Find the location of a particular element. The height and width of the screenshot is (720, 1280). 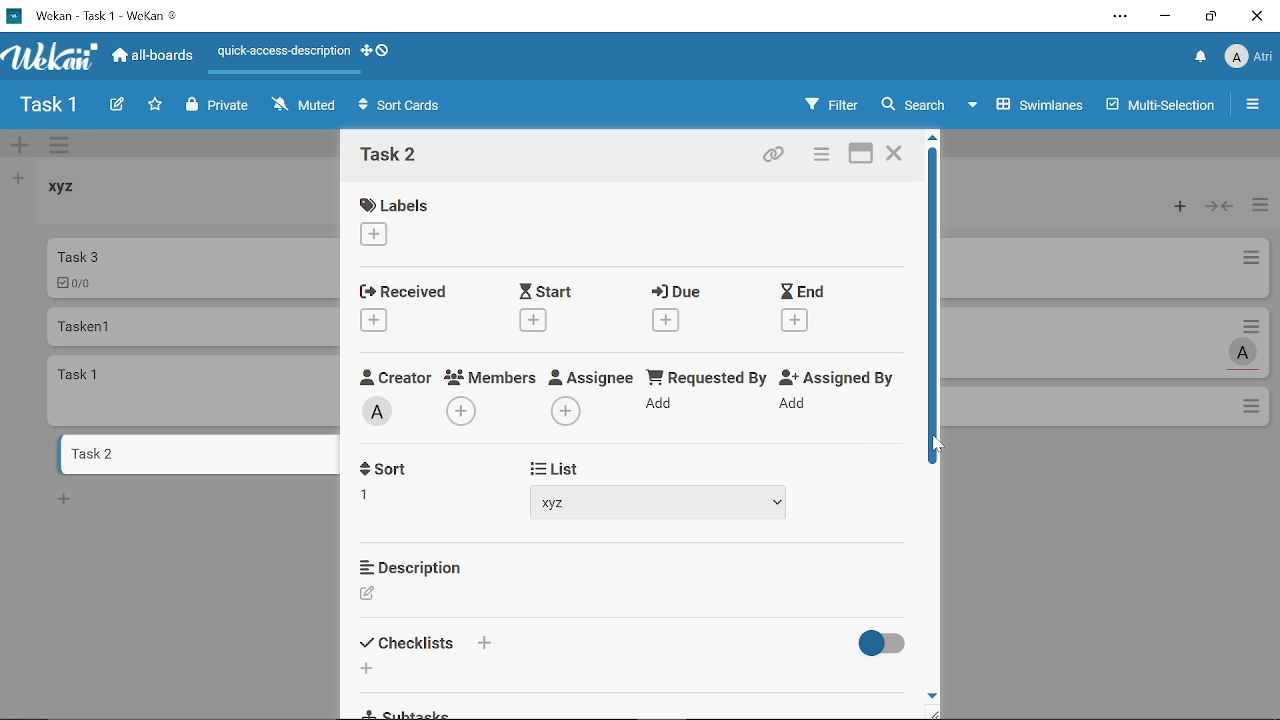

Sort Cards is located at coordinates (404, 107).